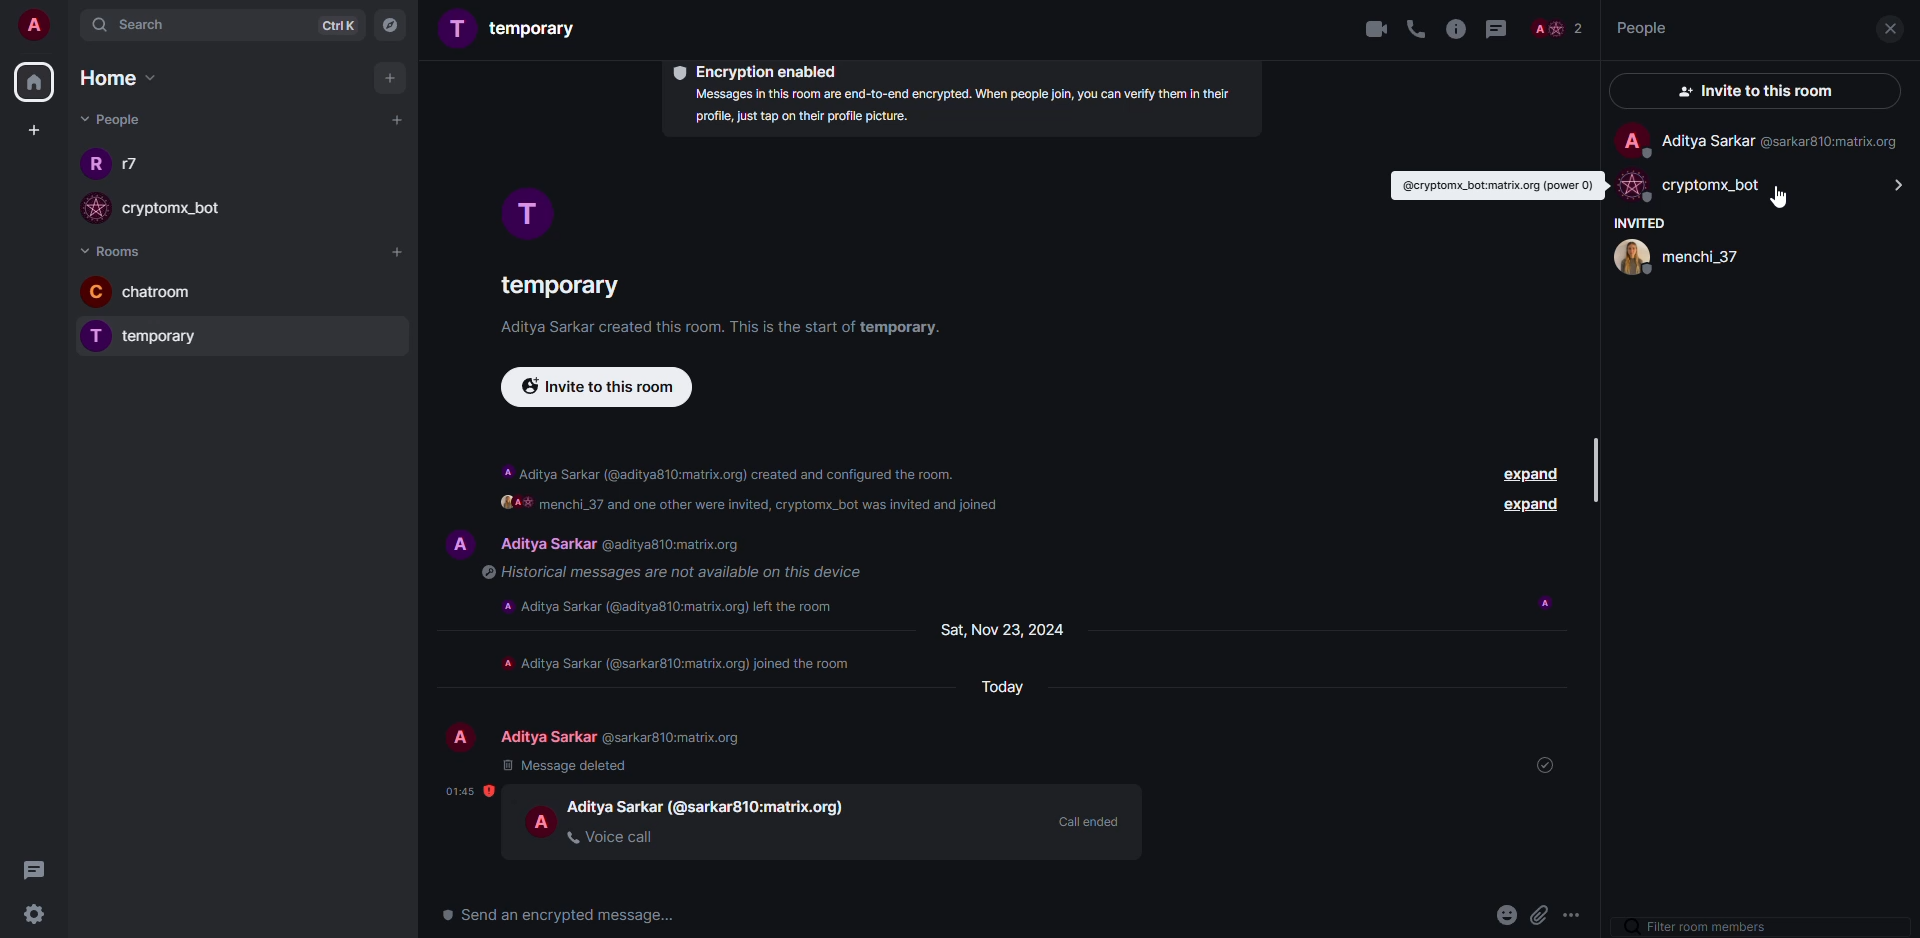 The width and height of the screenshot is (1920, 938). I want to click on info, so click(728, 328).